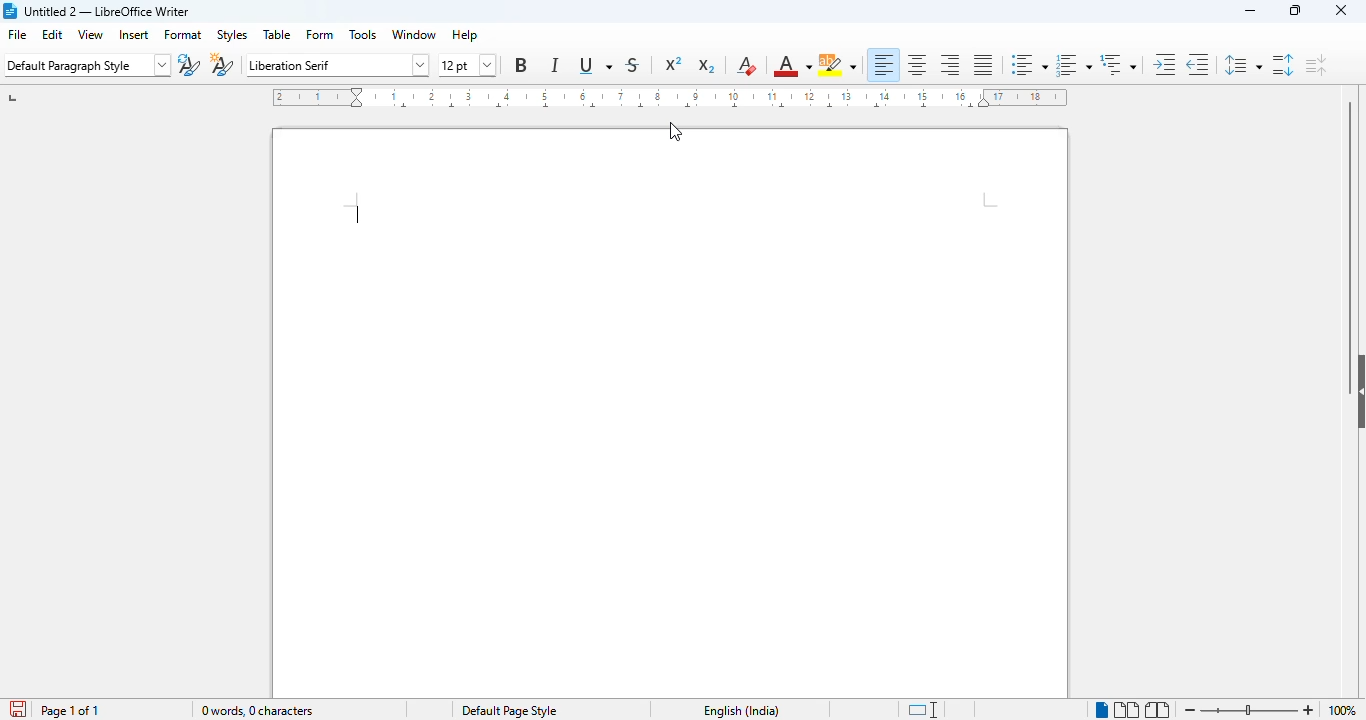  Describe the element at coordinates (1165, 65) in the screenshot. I see `increase indent` at that location.